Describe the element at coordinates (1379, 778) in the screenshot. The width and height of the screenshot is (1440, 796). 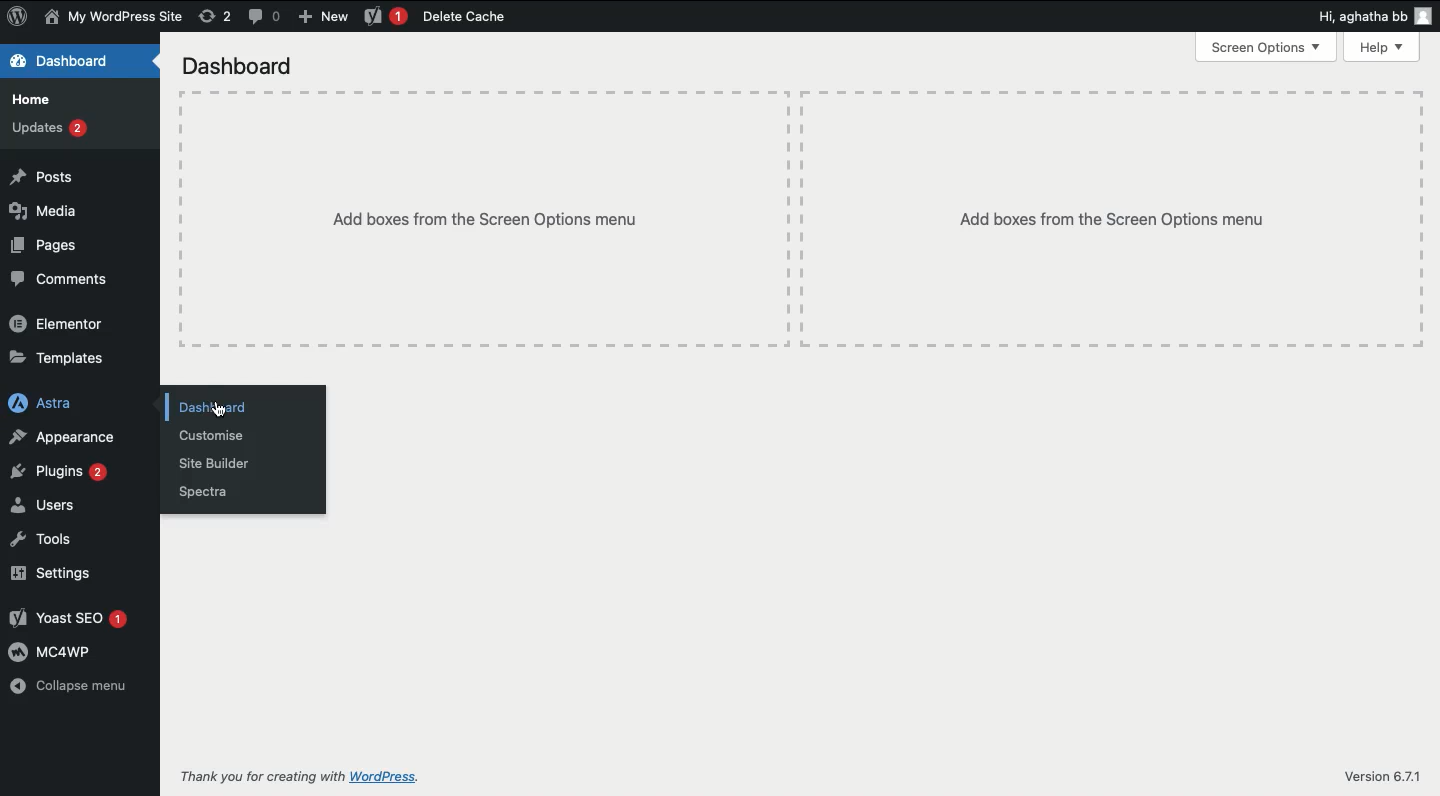
I see `Version 6.71` at that location.